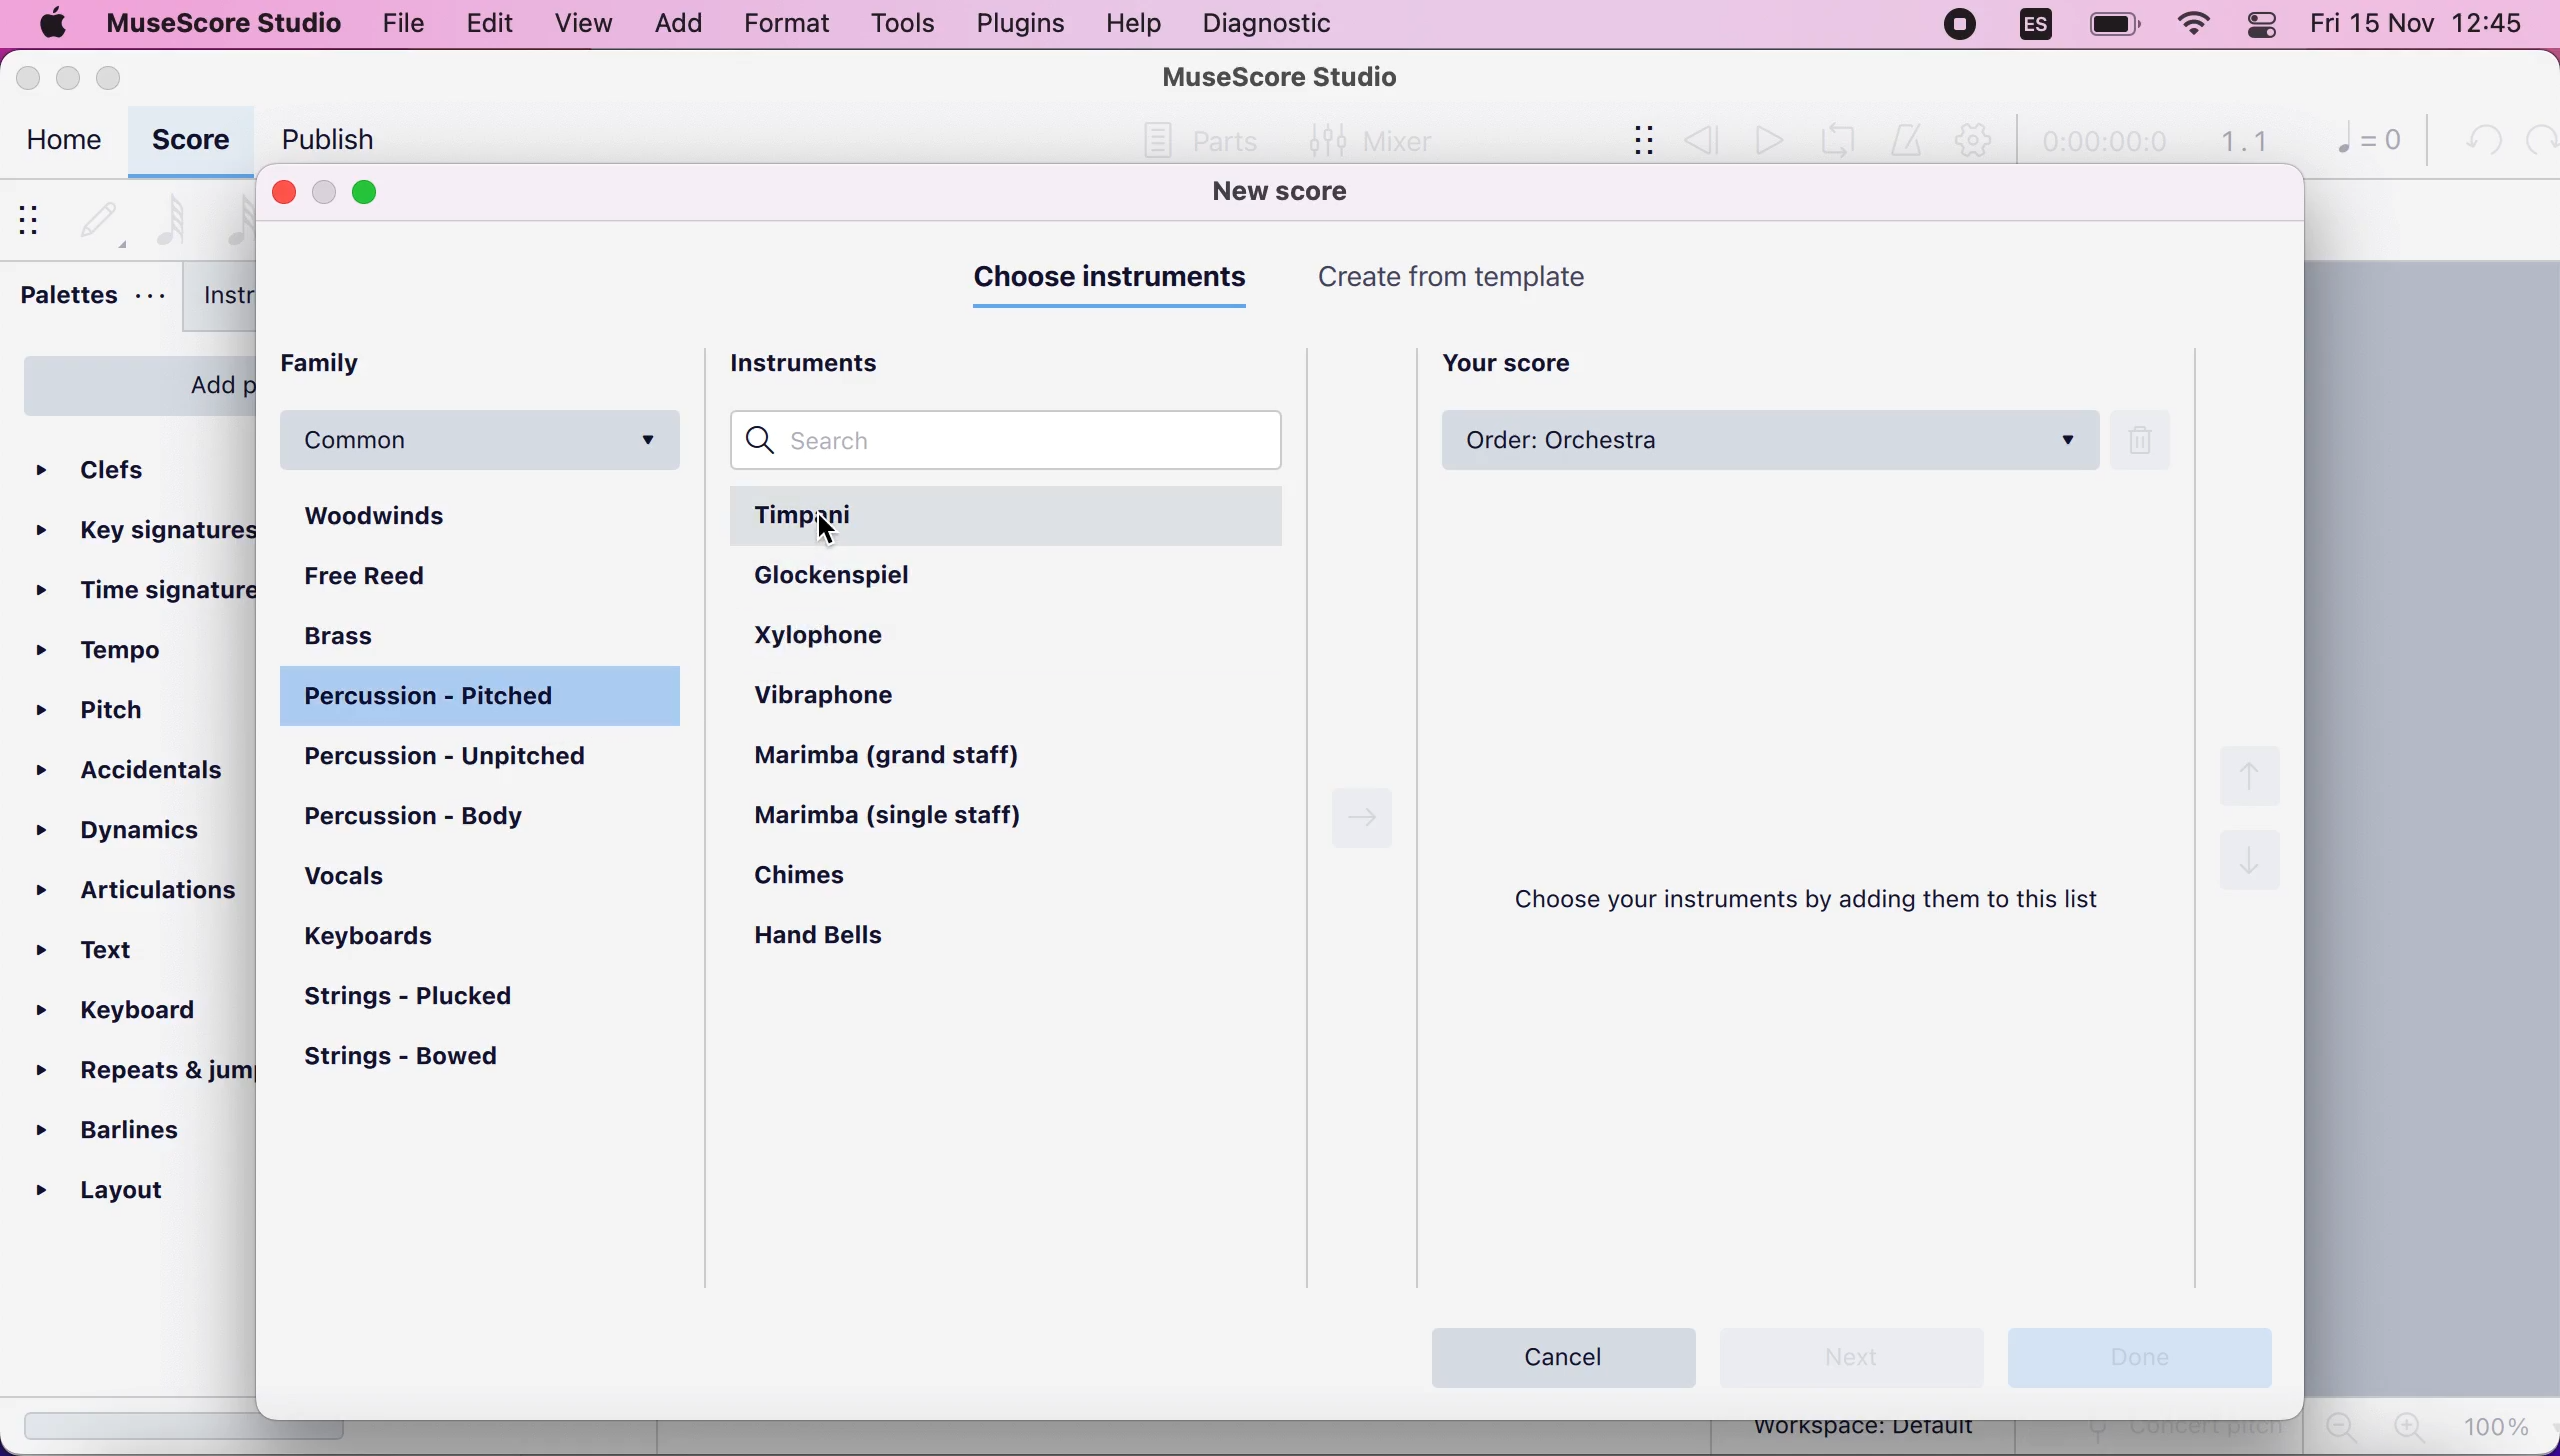 This screenshot has height=1456, width=2560. I want to click on pitch, so click(104, 714).